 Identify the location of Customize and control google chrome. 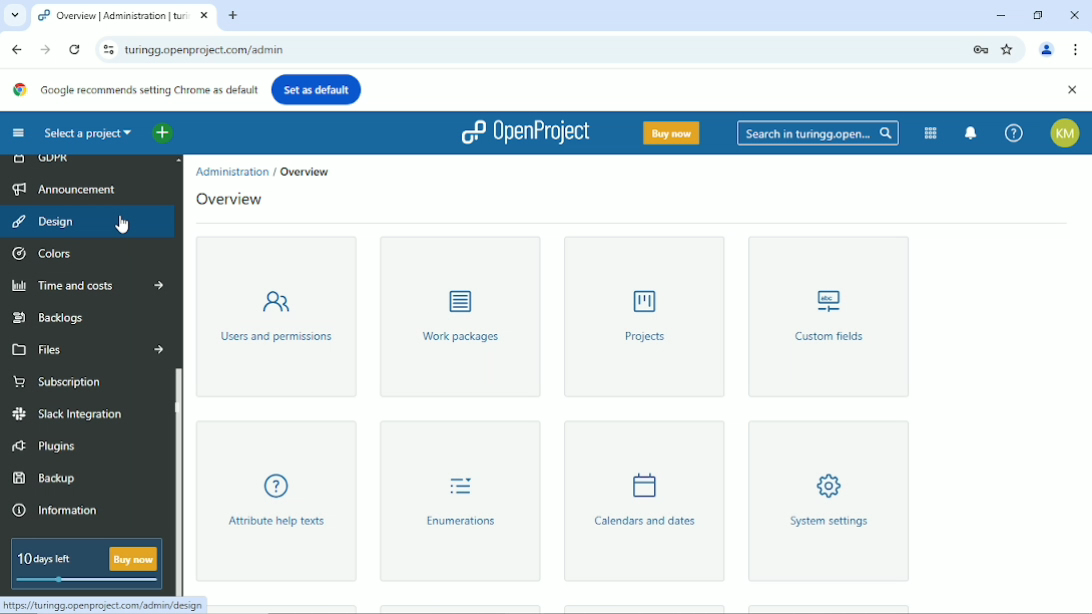
(1076, 50).